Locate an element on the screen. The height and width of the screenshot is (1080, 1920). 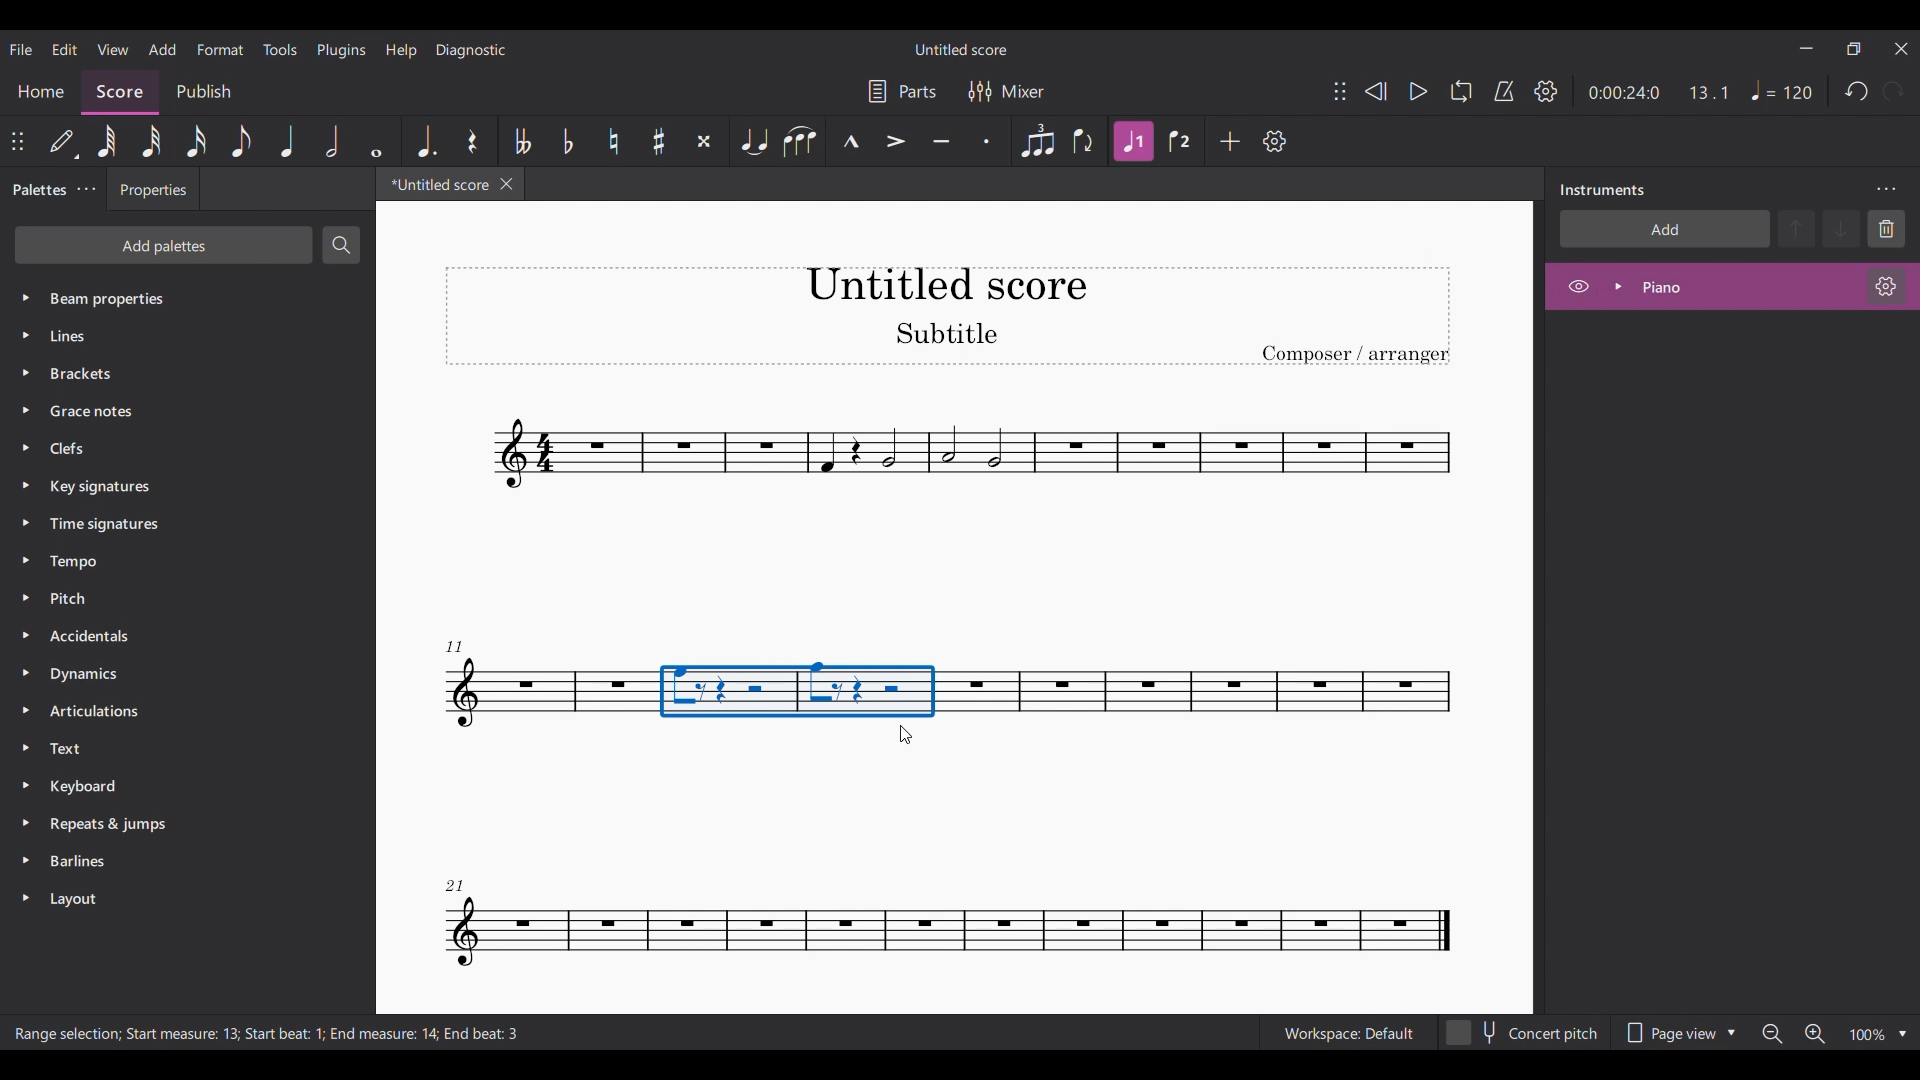
Minimize is located at coordinates (1807, 48).